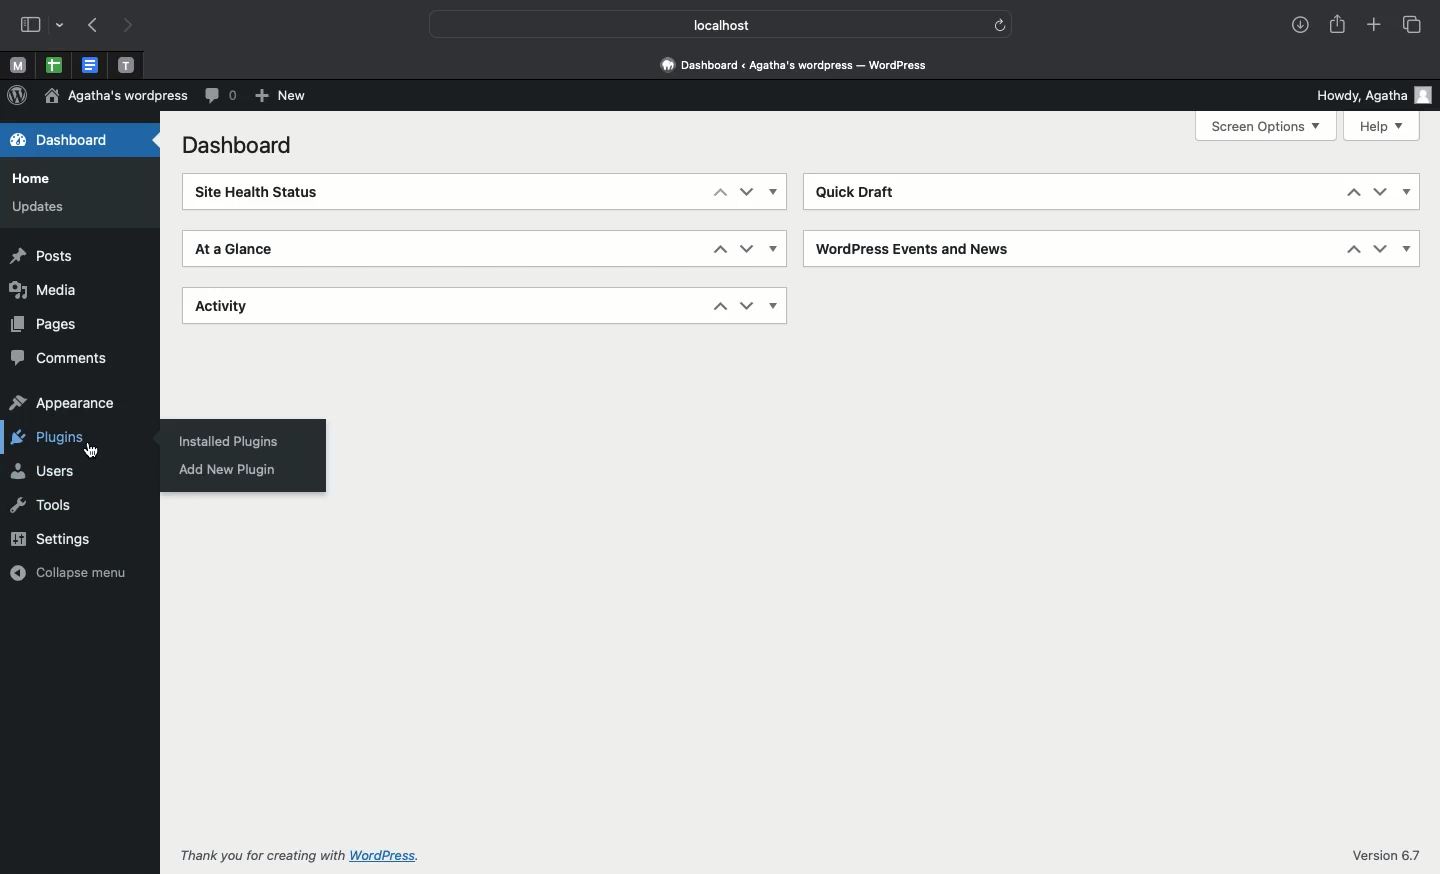 This screenshot has height=874, width=1440. I want to click on Down, so click(746, 248).